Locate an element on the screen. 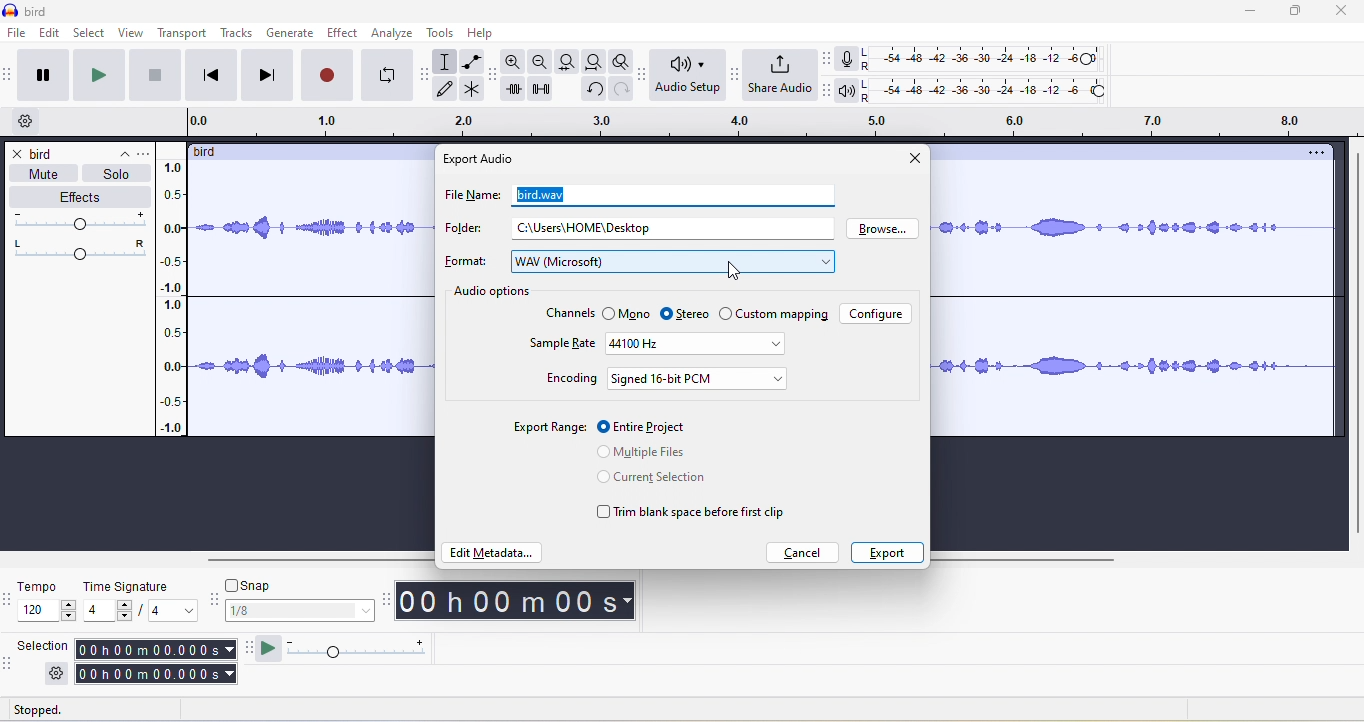  audacity playback meter toolbar is located at coordinates (826, 91).